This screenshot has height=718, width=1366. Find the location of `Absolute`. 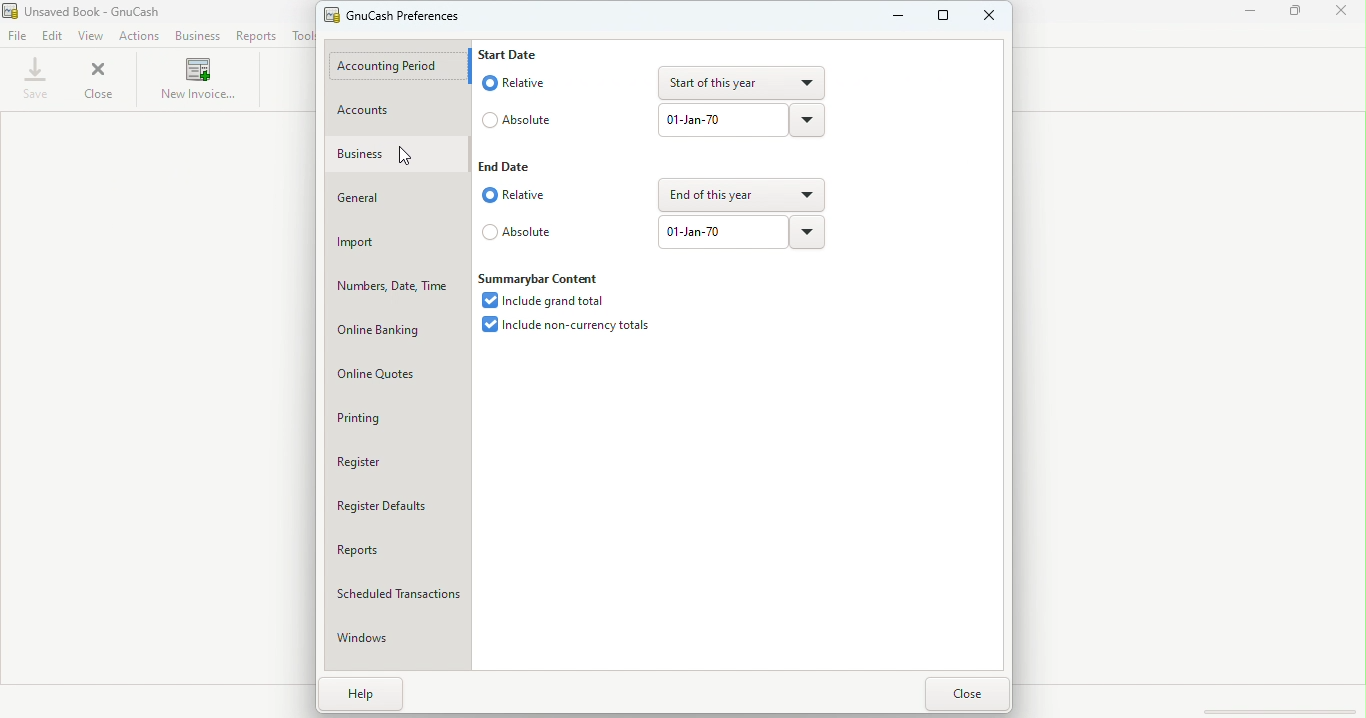

Absolute is located at coordinates (517, 236).